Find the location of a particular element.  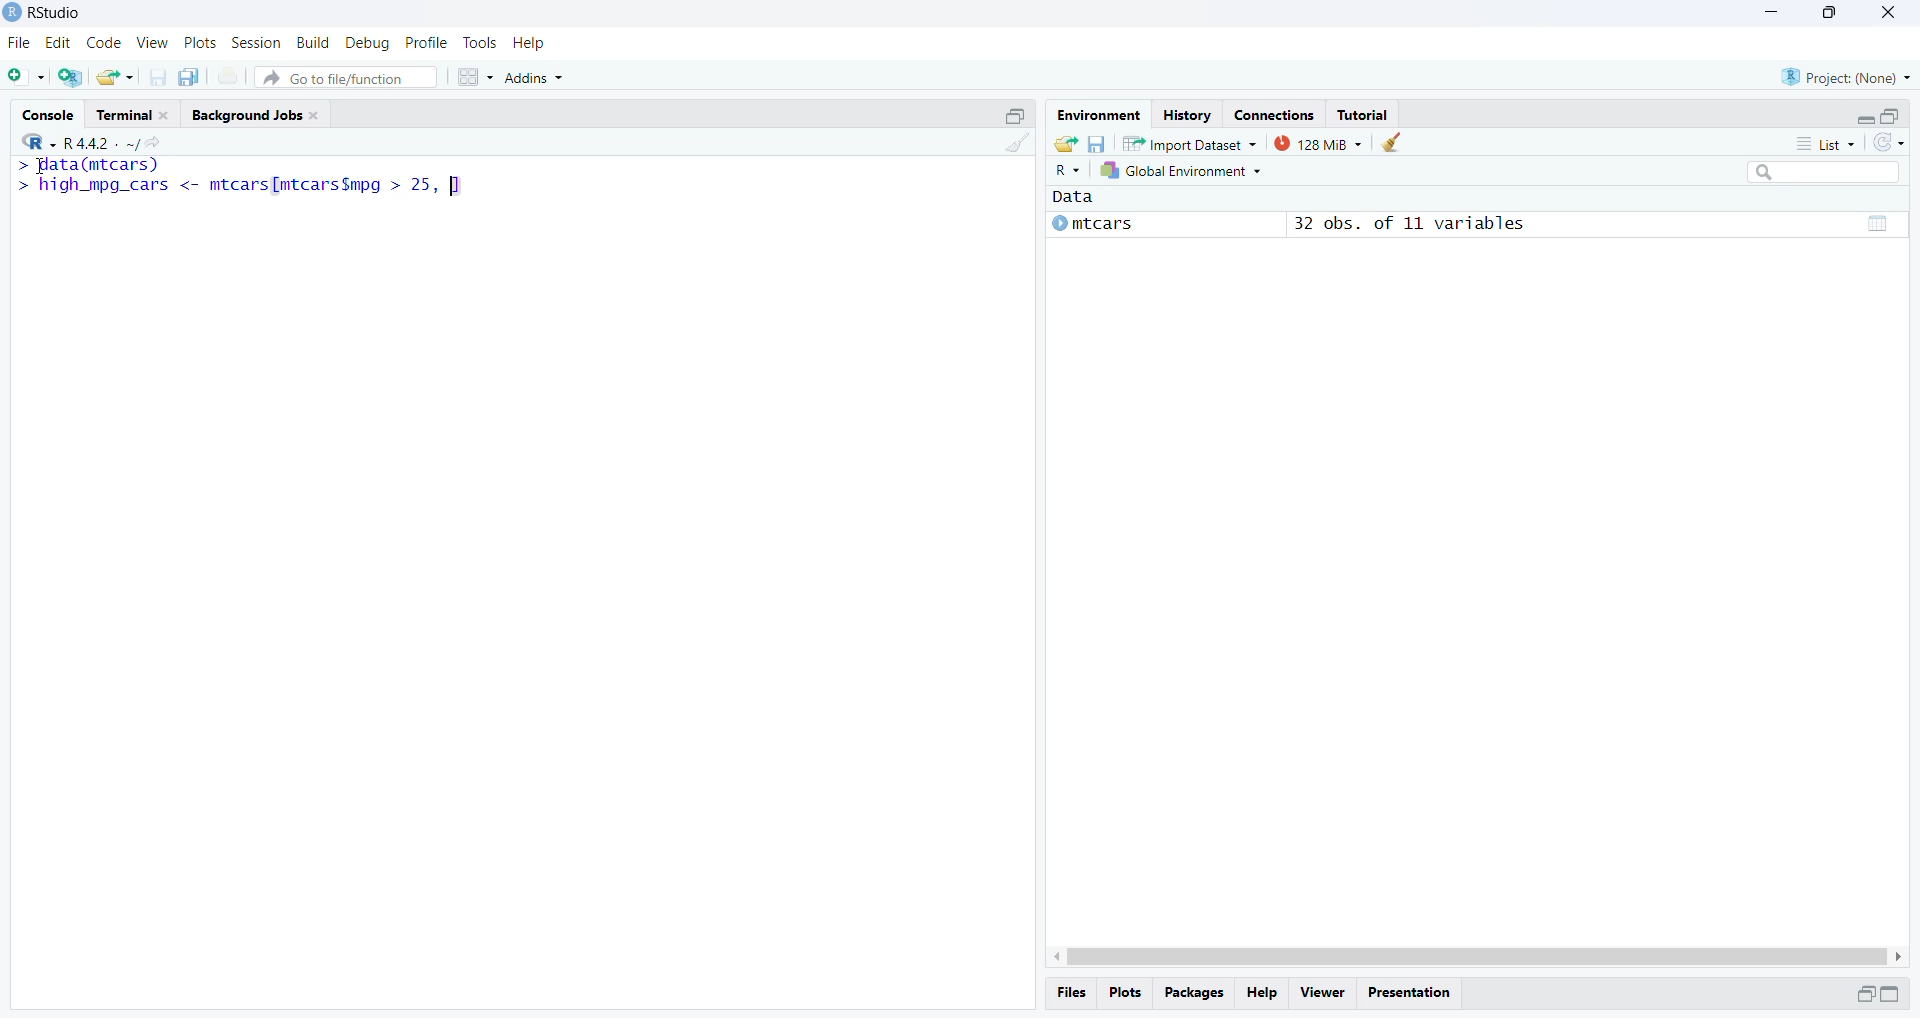

Project: (None) is located at coordinates (1848, 76).